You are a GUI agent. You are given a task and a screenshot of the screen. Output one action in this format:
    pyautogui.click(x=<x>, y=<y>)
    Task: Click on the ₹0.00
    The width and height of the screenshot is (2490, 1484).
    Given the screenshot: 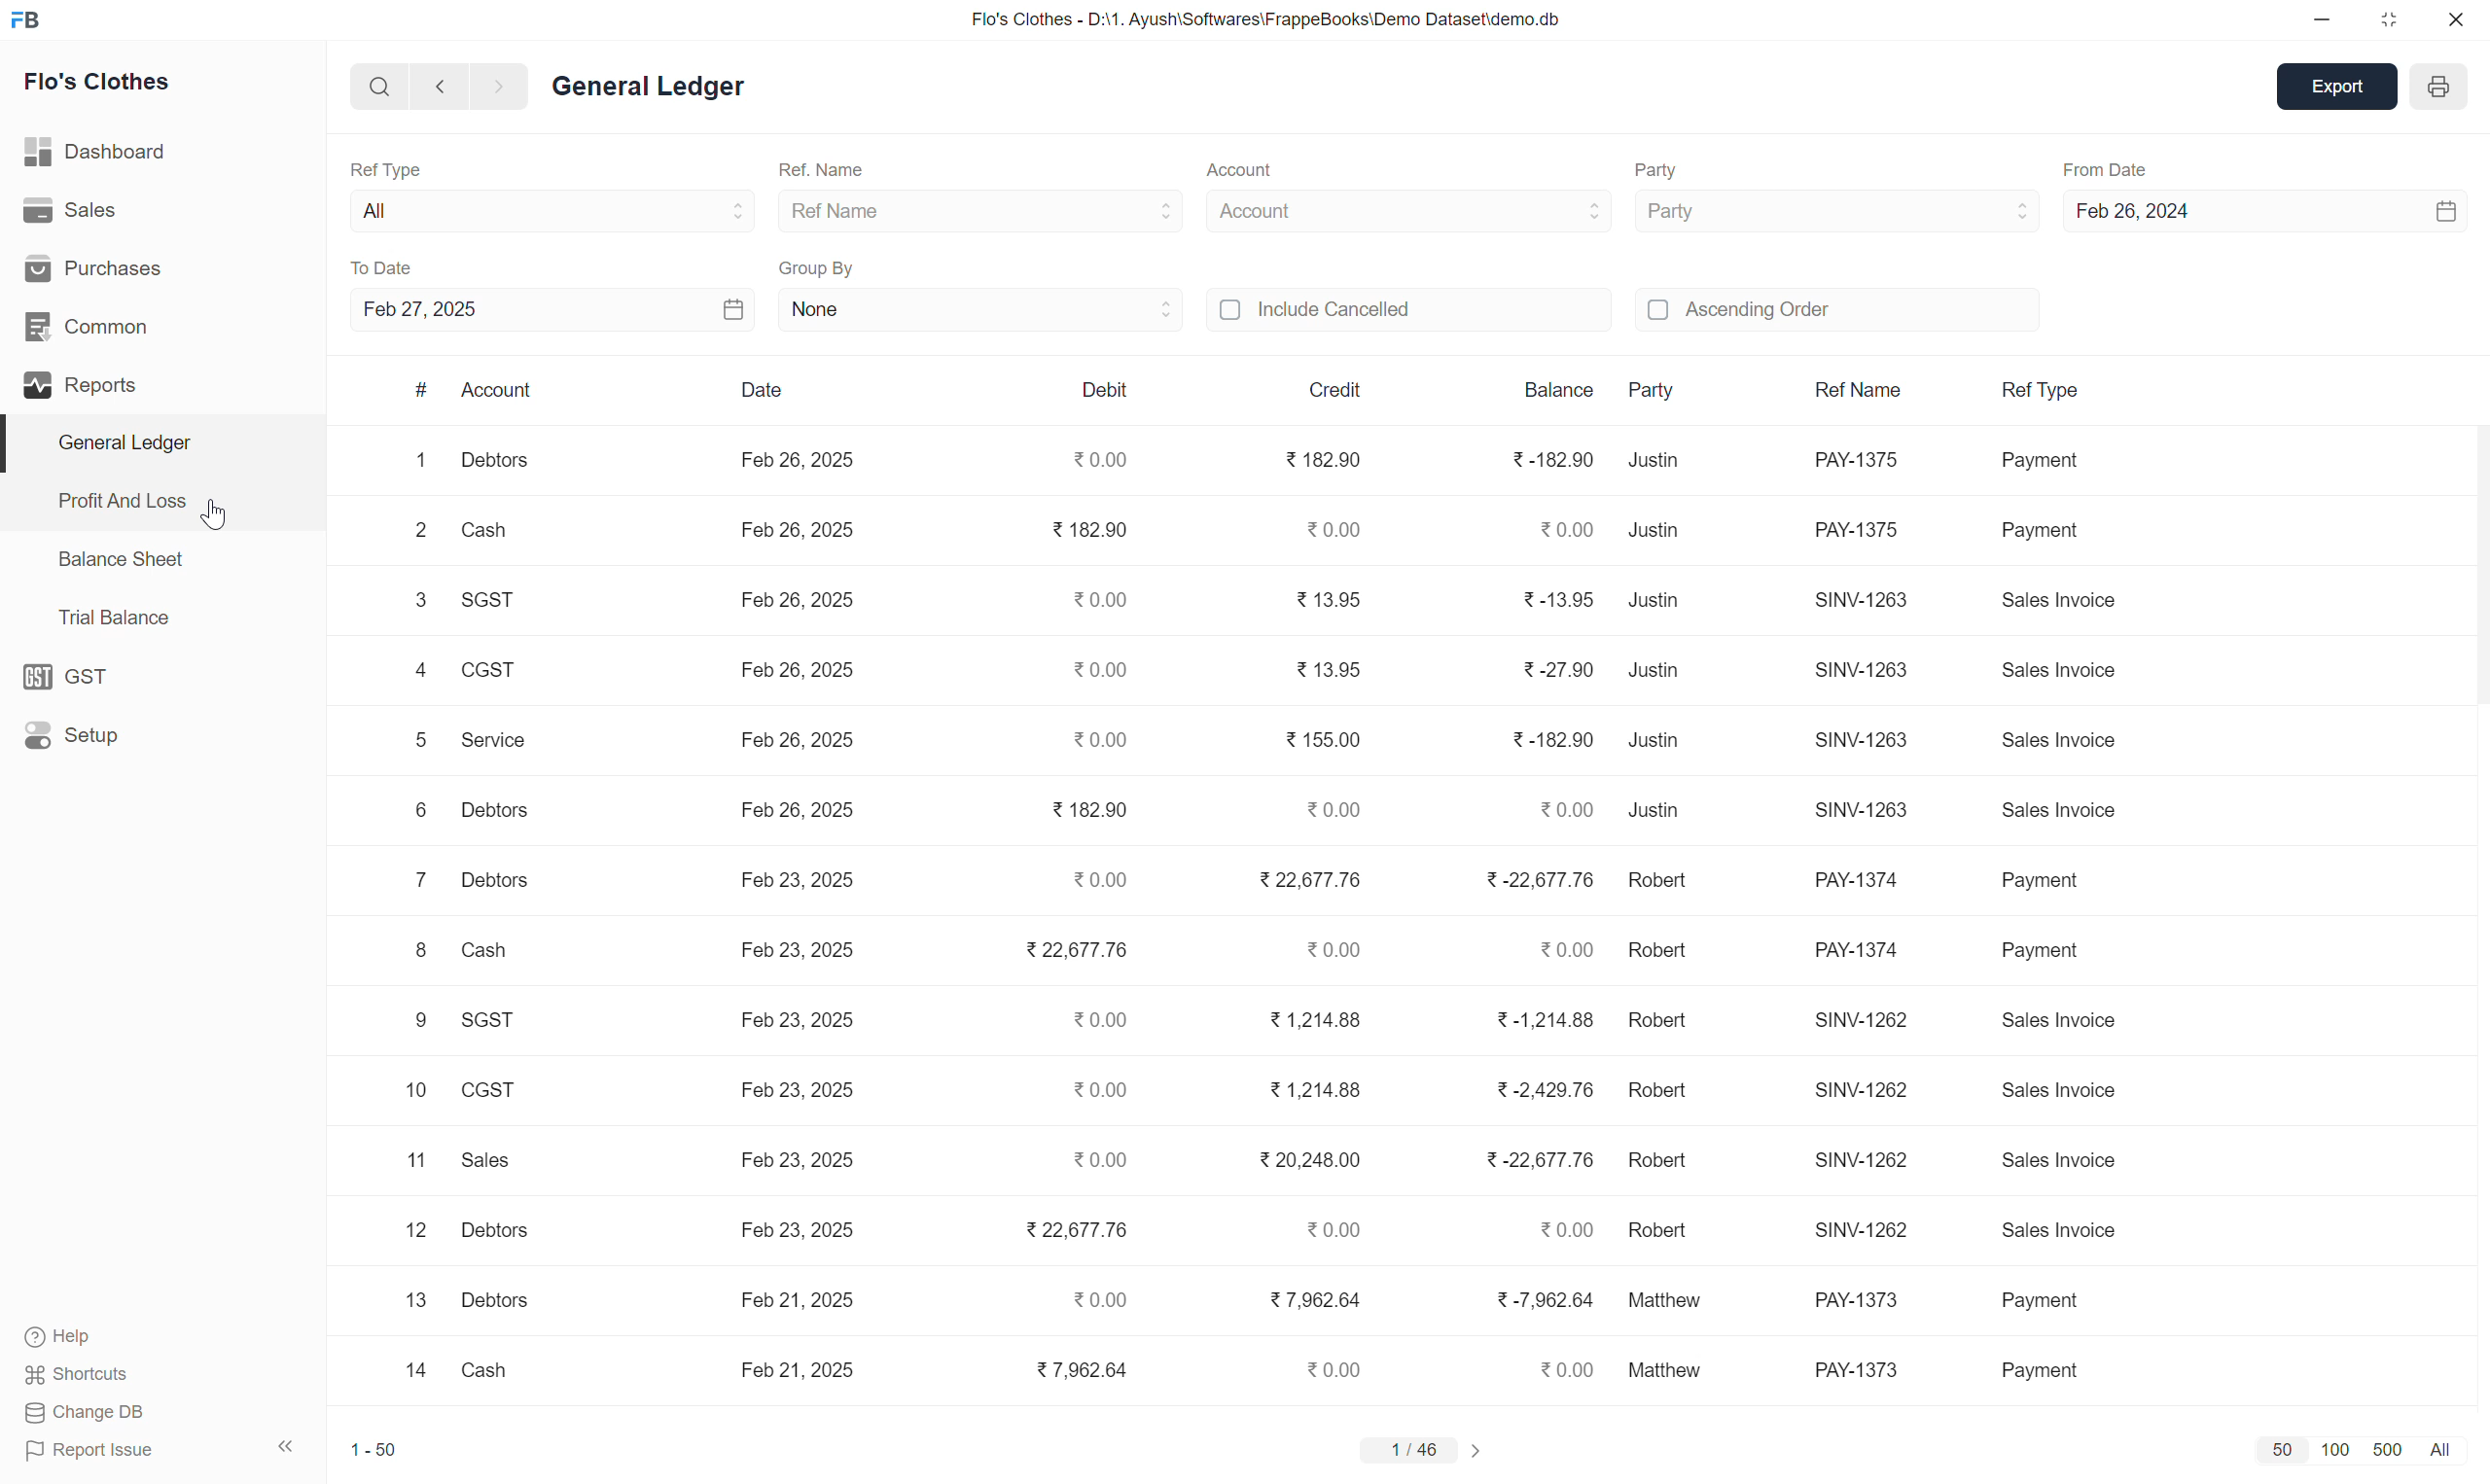 What is the action you would take?
    pyautogui.click(x=1088, y=1301)
    